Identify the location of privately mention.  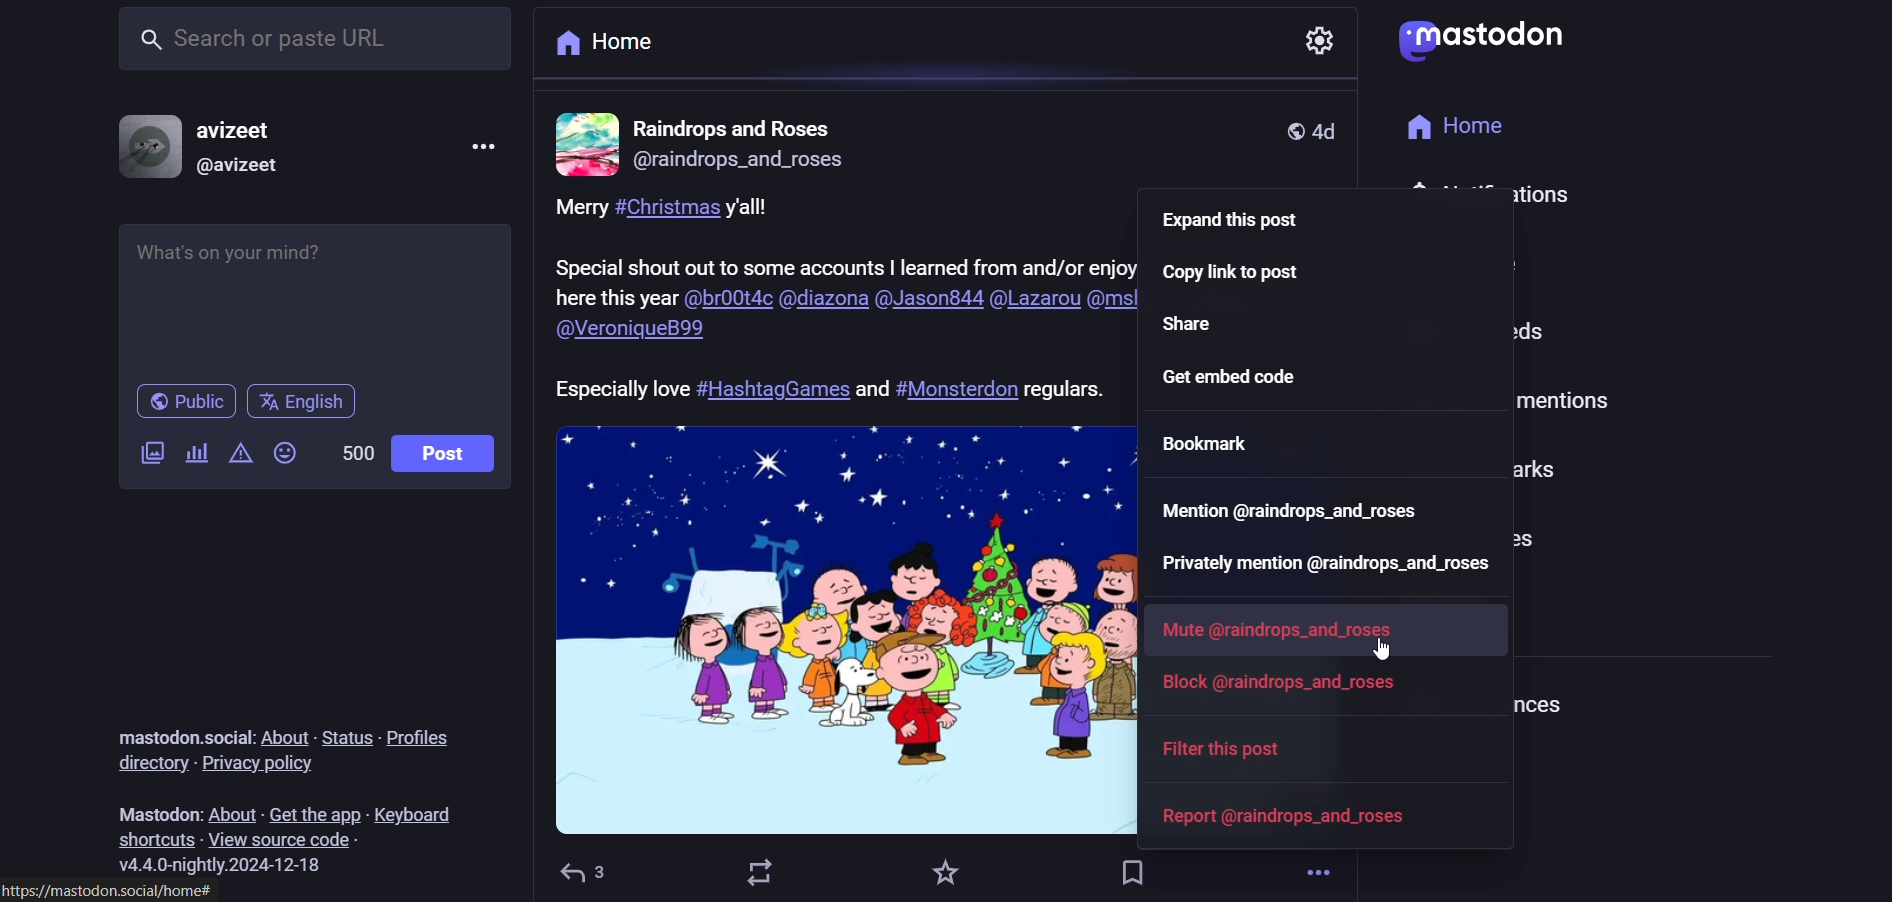
(1324, 563).